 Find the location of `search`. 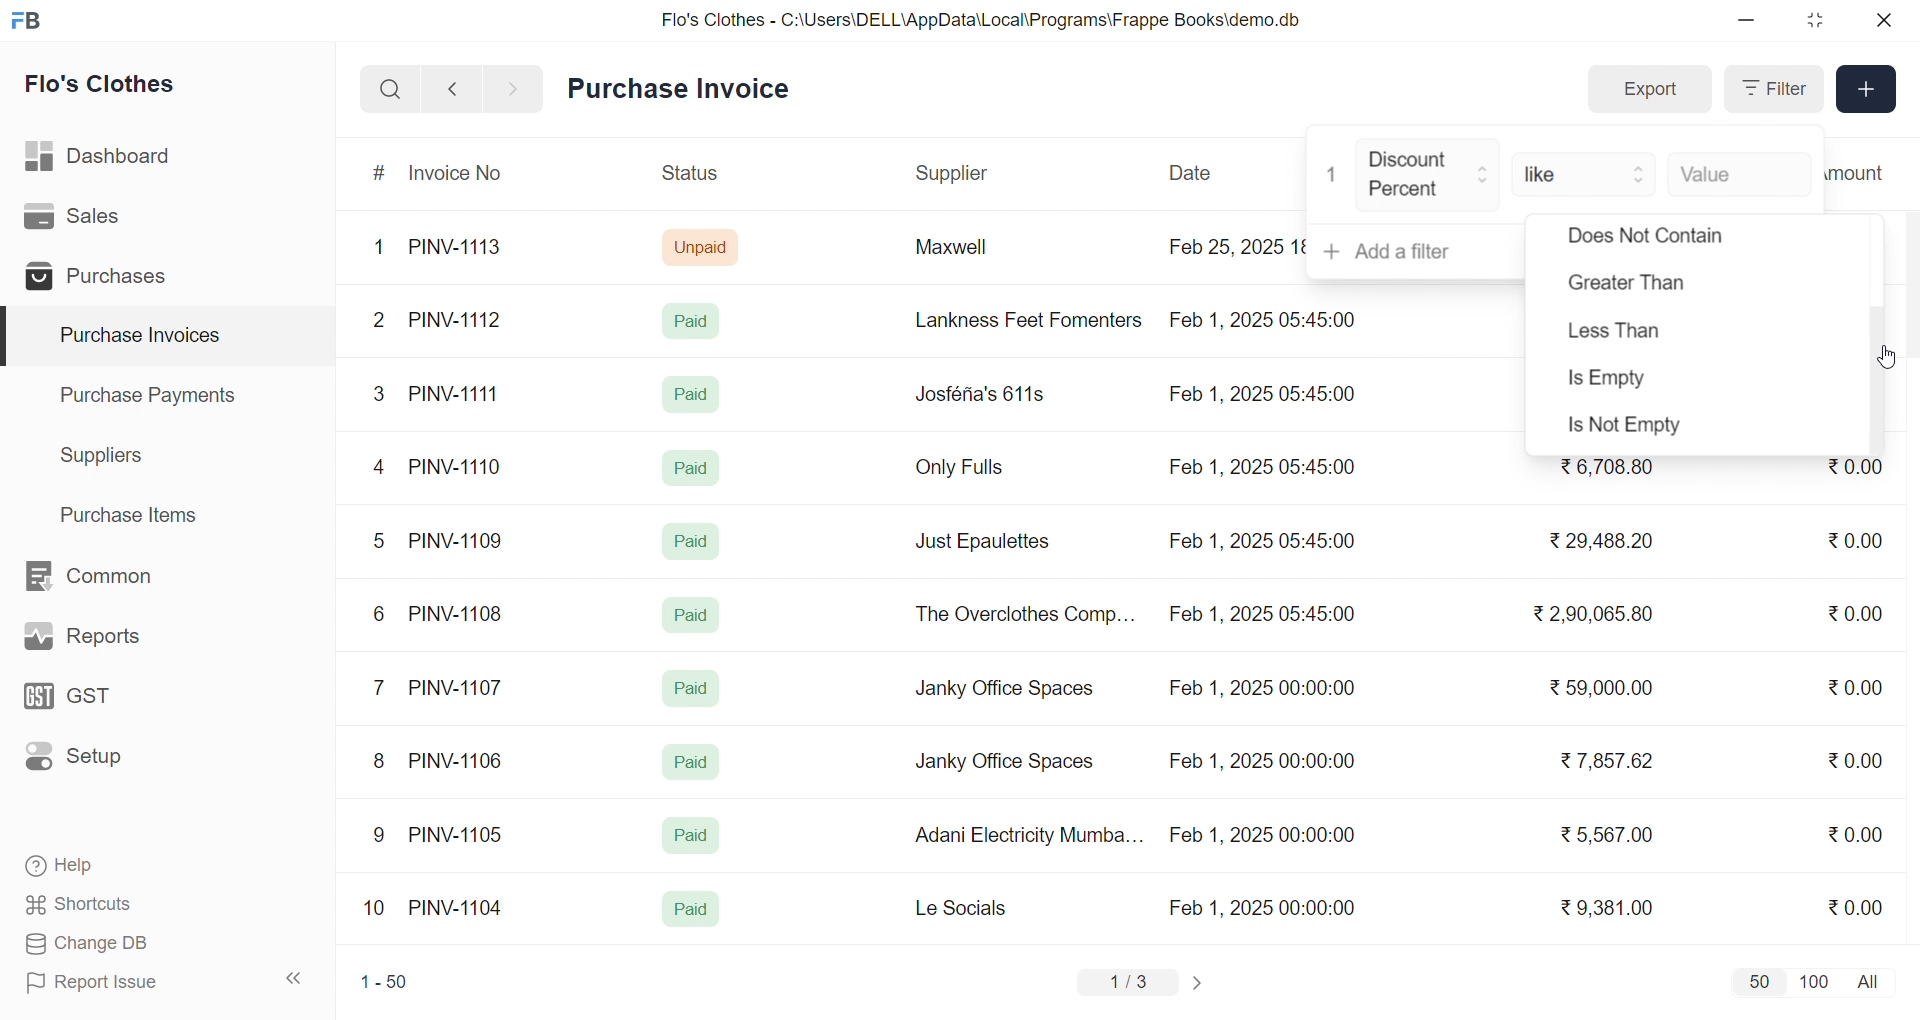

search is located at coordinates (390, 89).